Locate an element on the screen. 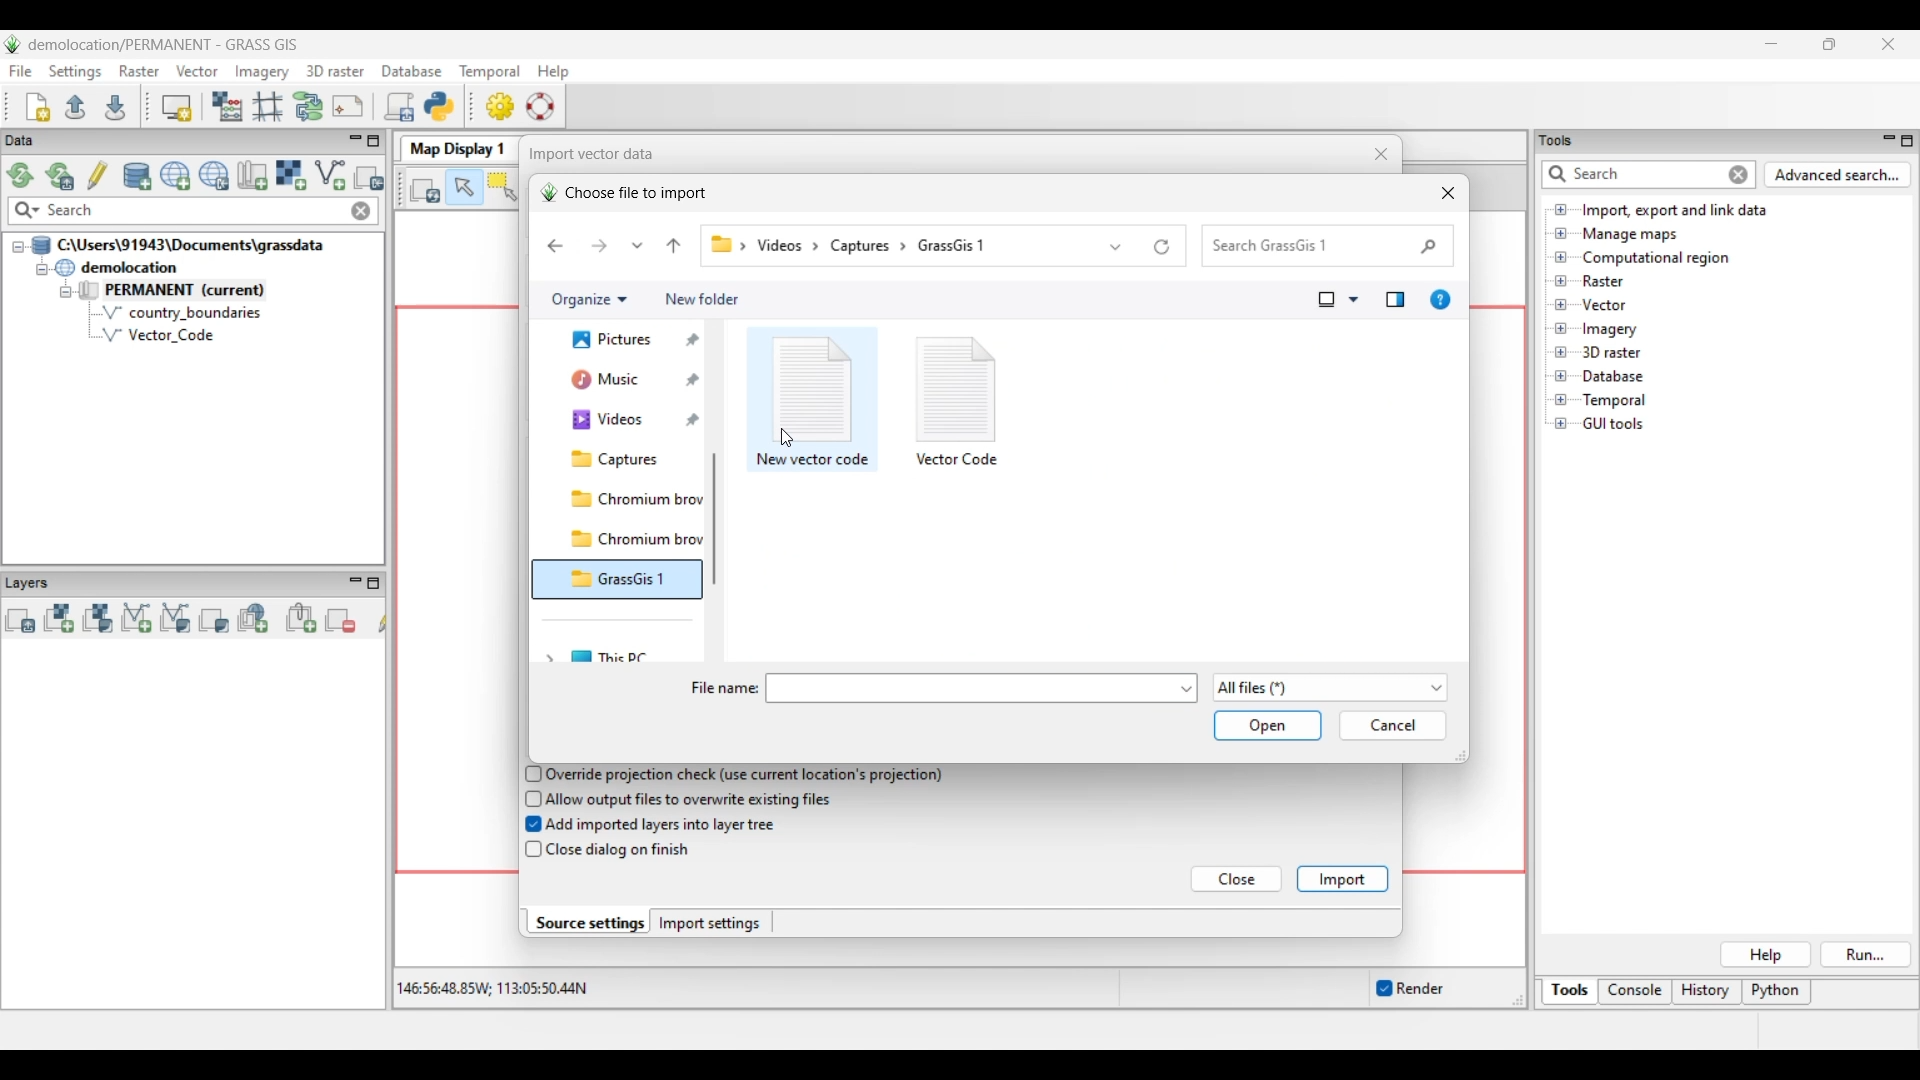 Image resolution: width=1920 pixels, height=1080 pixels. GrassGis 1 folder highlighted as the current folder is located at coordinates (617, 580).